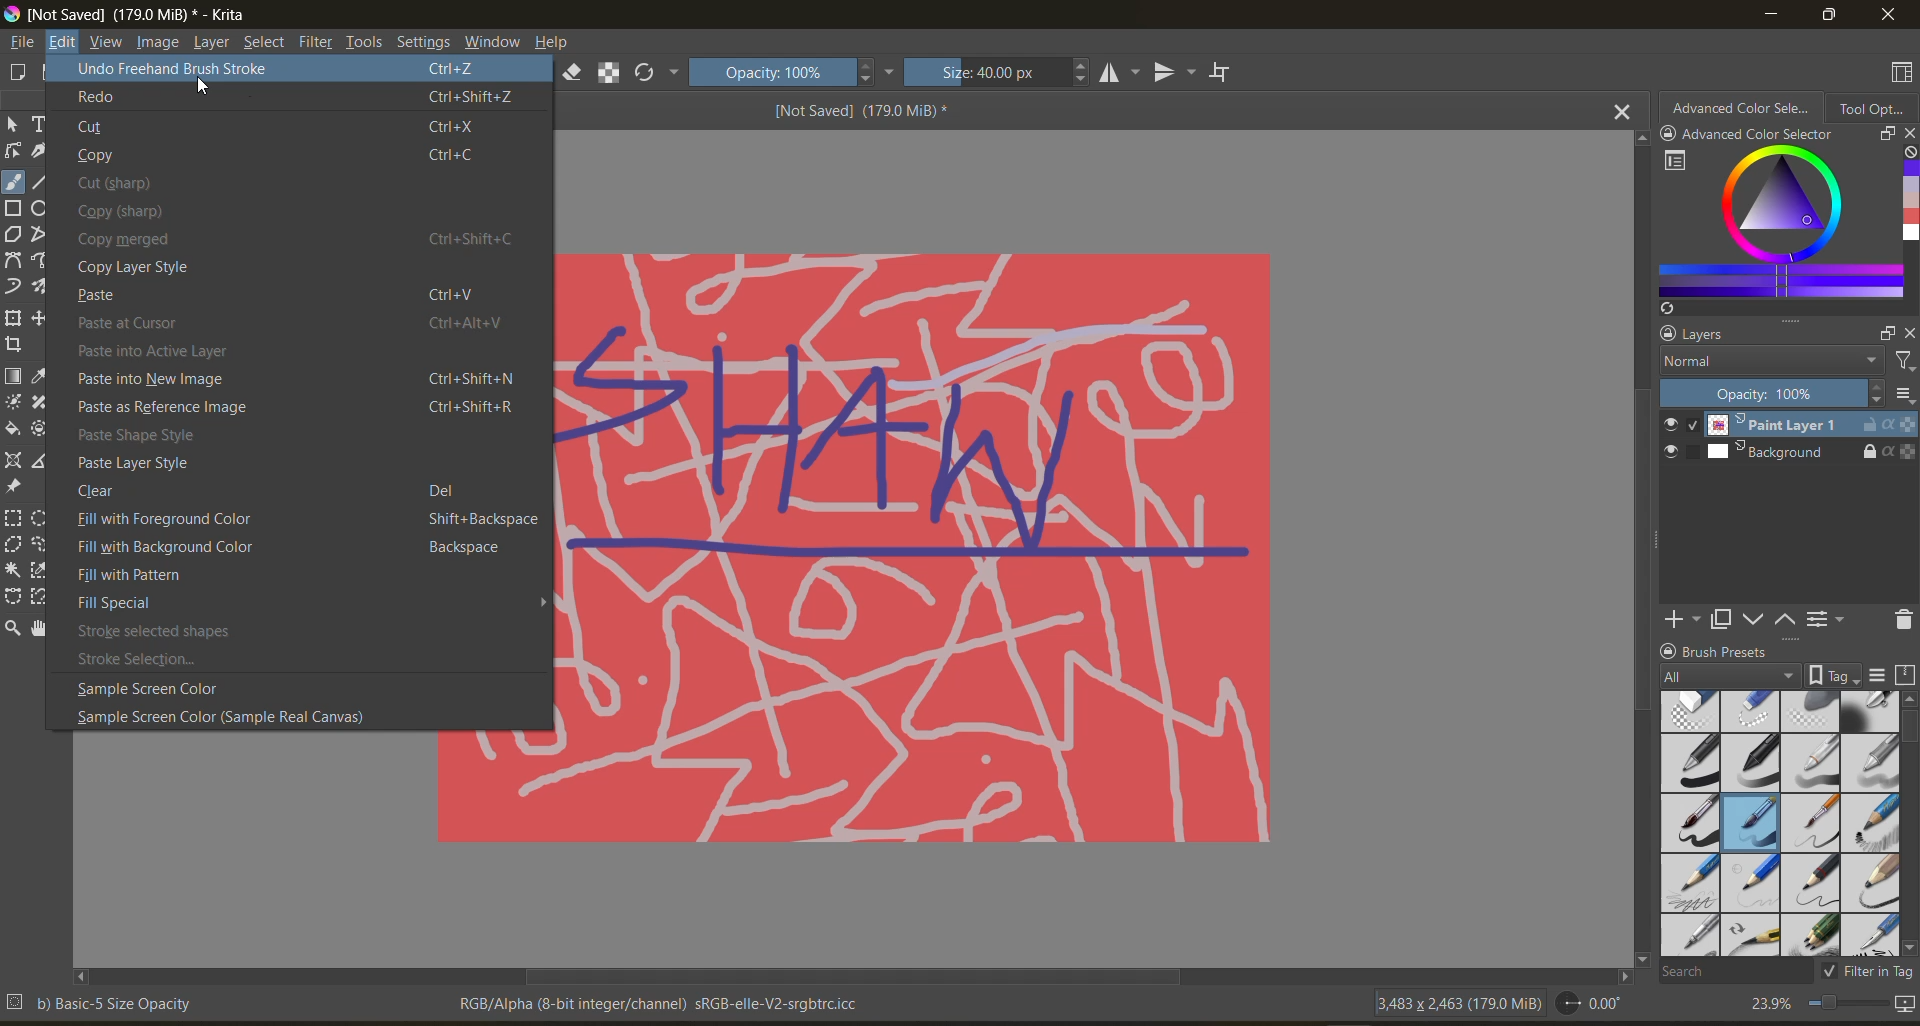  I want to click on select, so click(264, 42).